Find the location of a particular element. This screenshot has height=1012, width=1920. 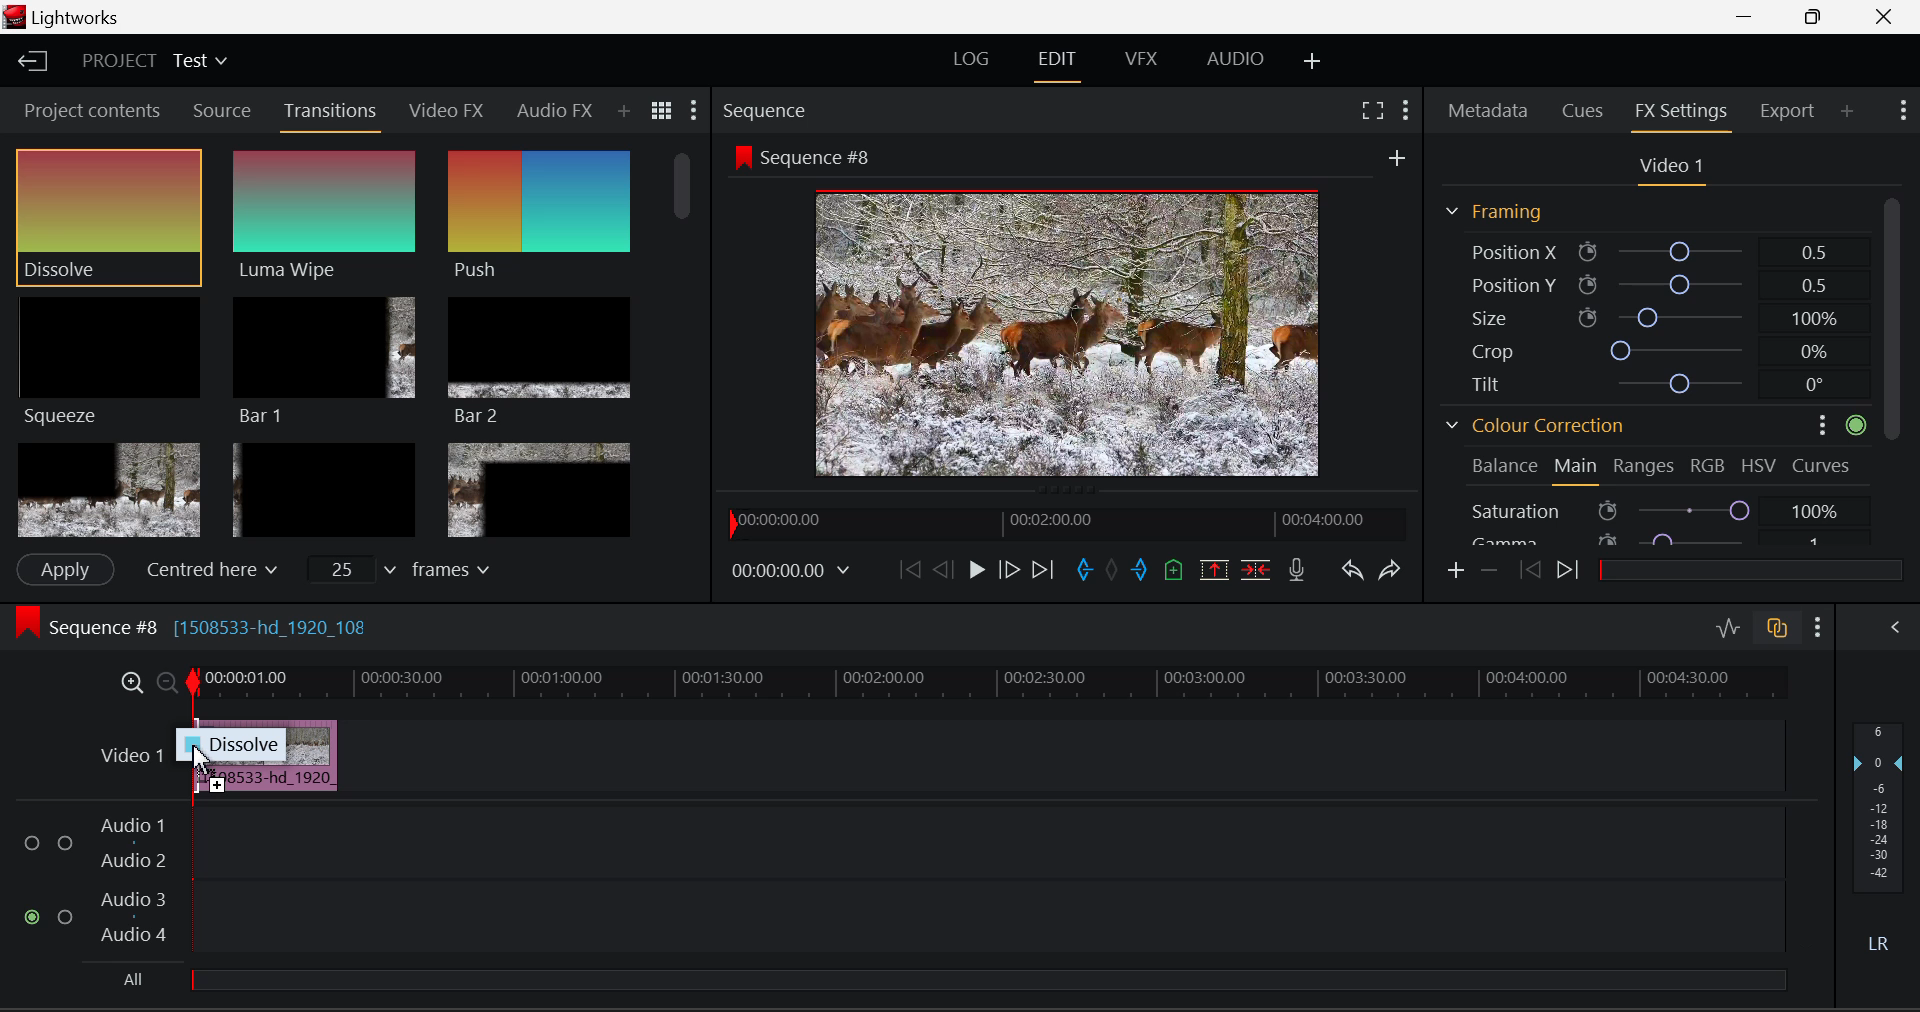

Position Y is located at coordinates (1648, 284).